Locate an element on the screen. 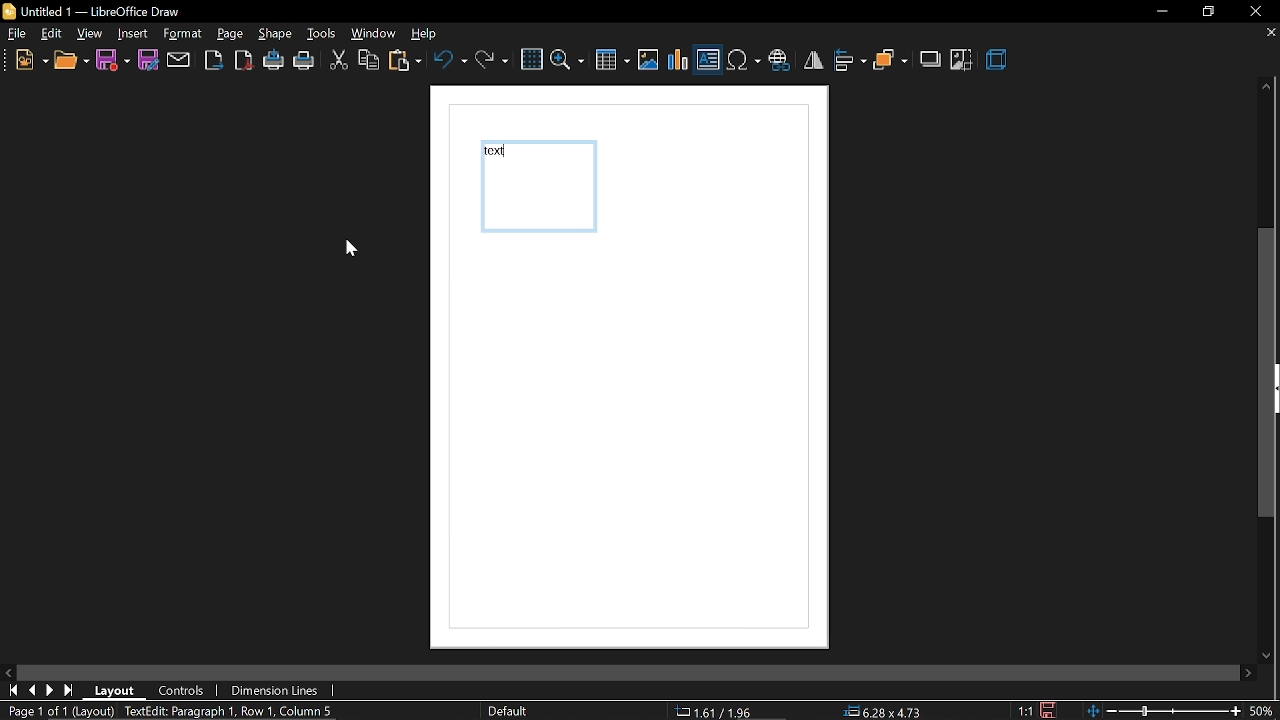 The width and height of the screenshot is (1280, 720). save is located at coordinates (1046, 709).